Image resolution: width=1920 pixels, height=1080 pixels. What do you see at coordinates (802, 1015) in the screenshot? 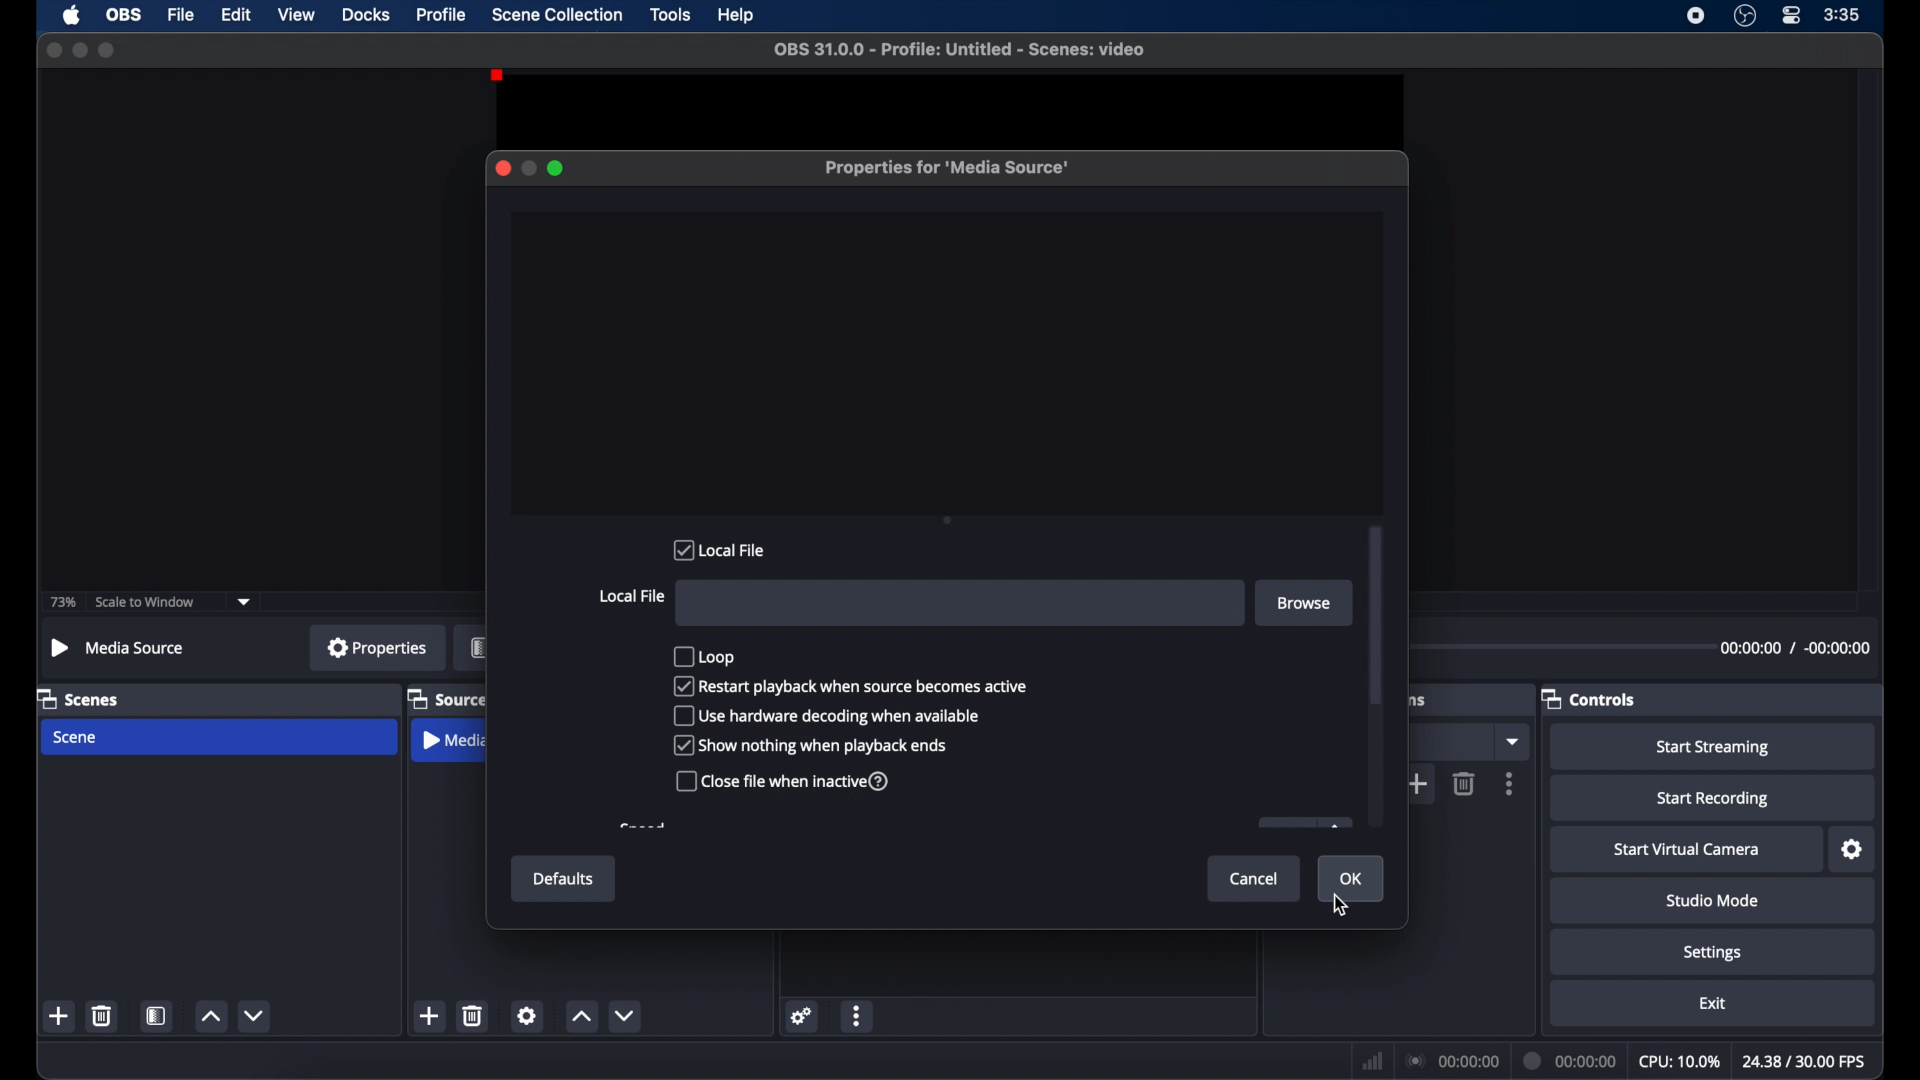
I see `settings` at bounding box center [802, 1015].